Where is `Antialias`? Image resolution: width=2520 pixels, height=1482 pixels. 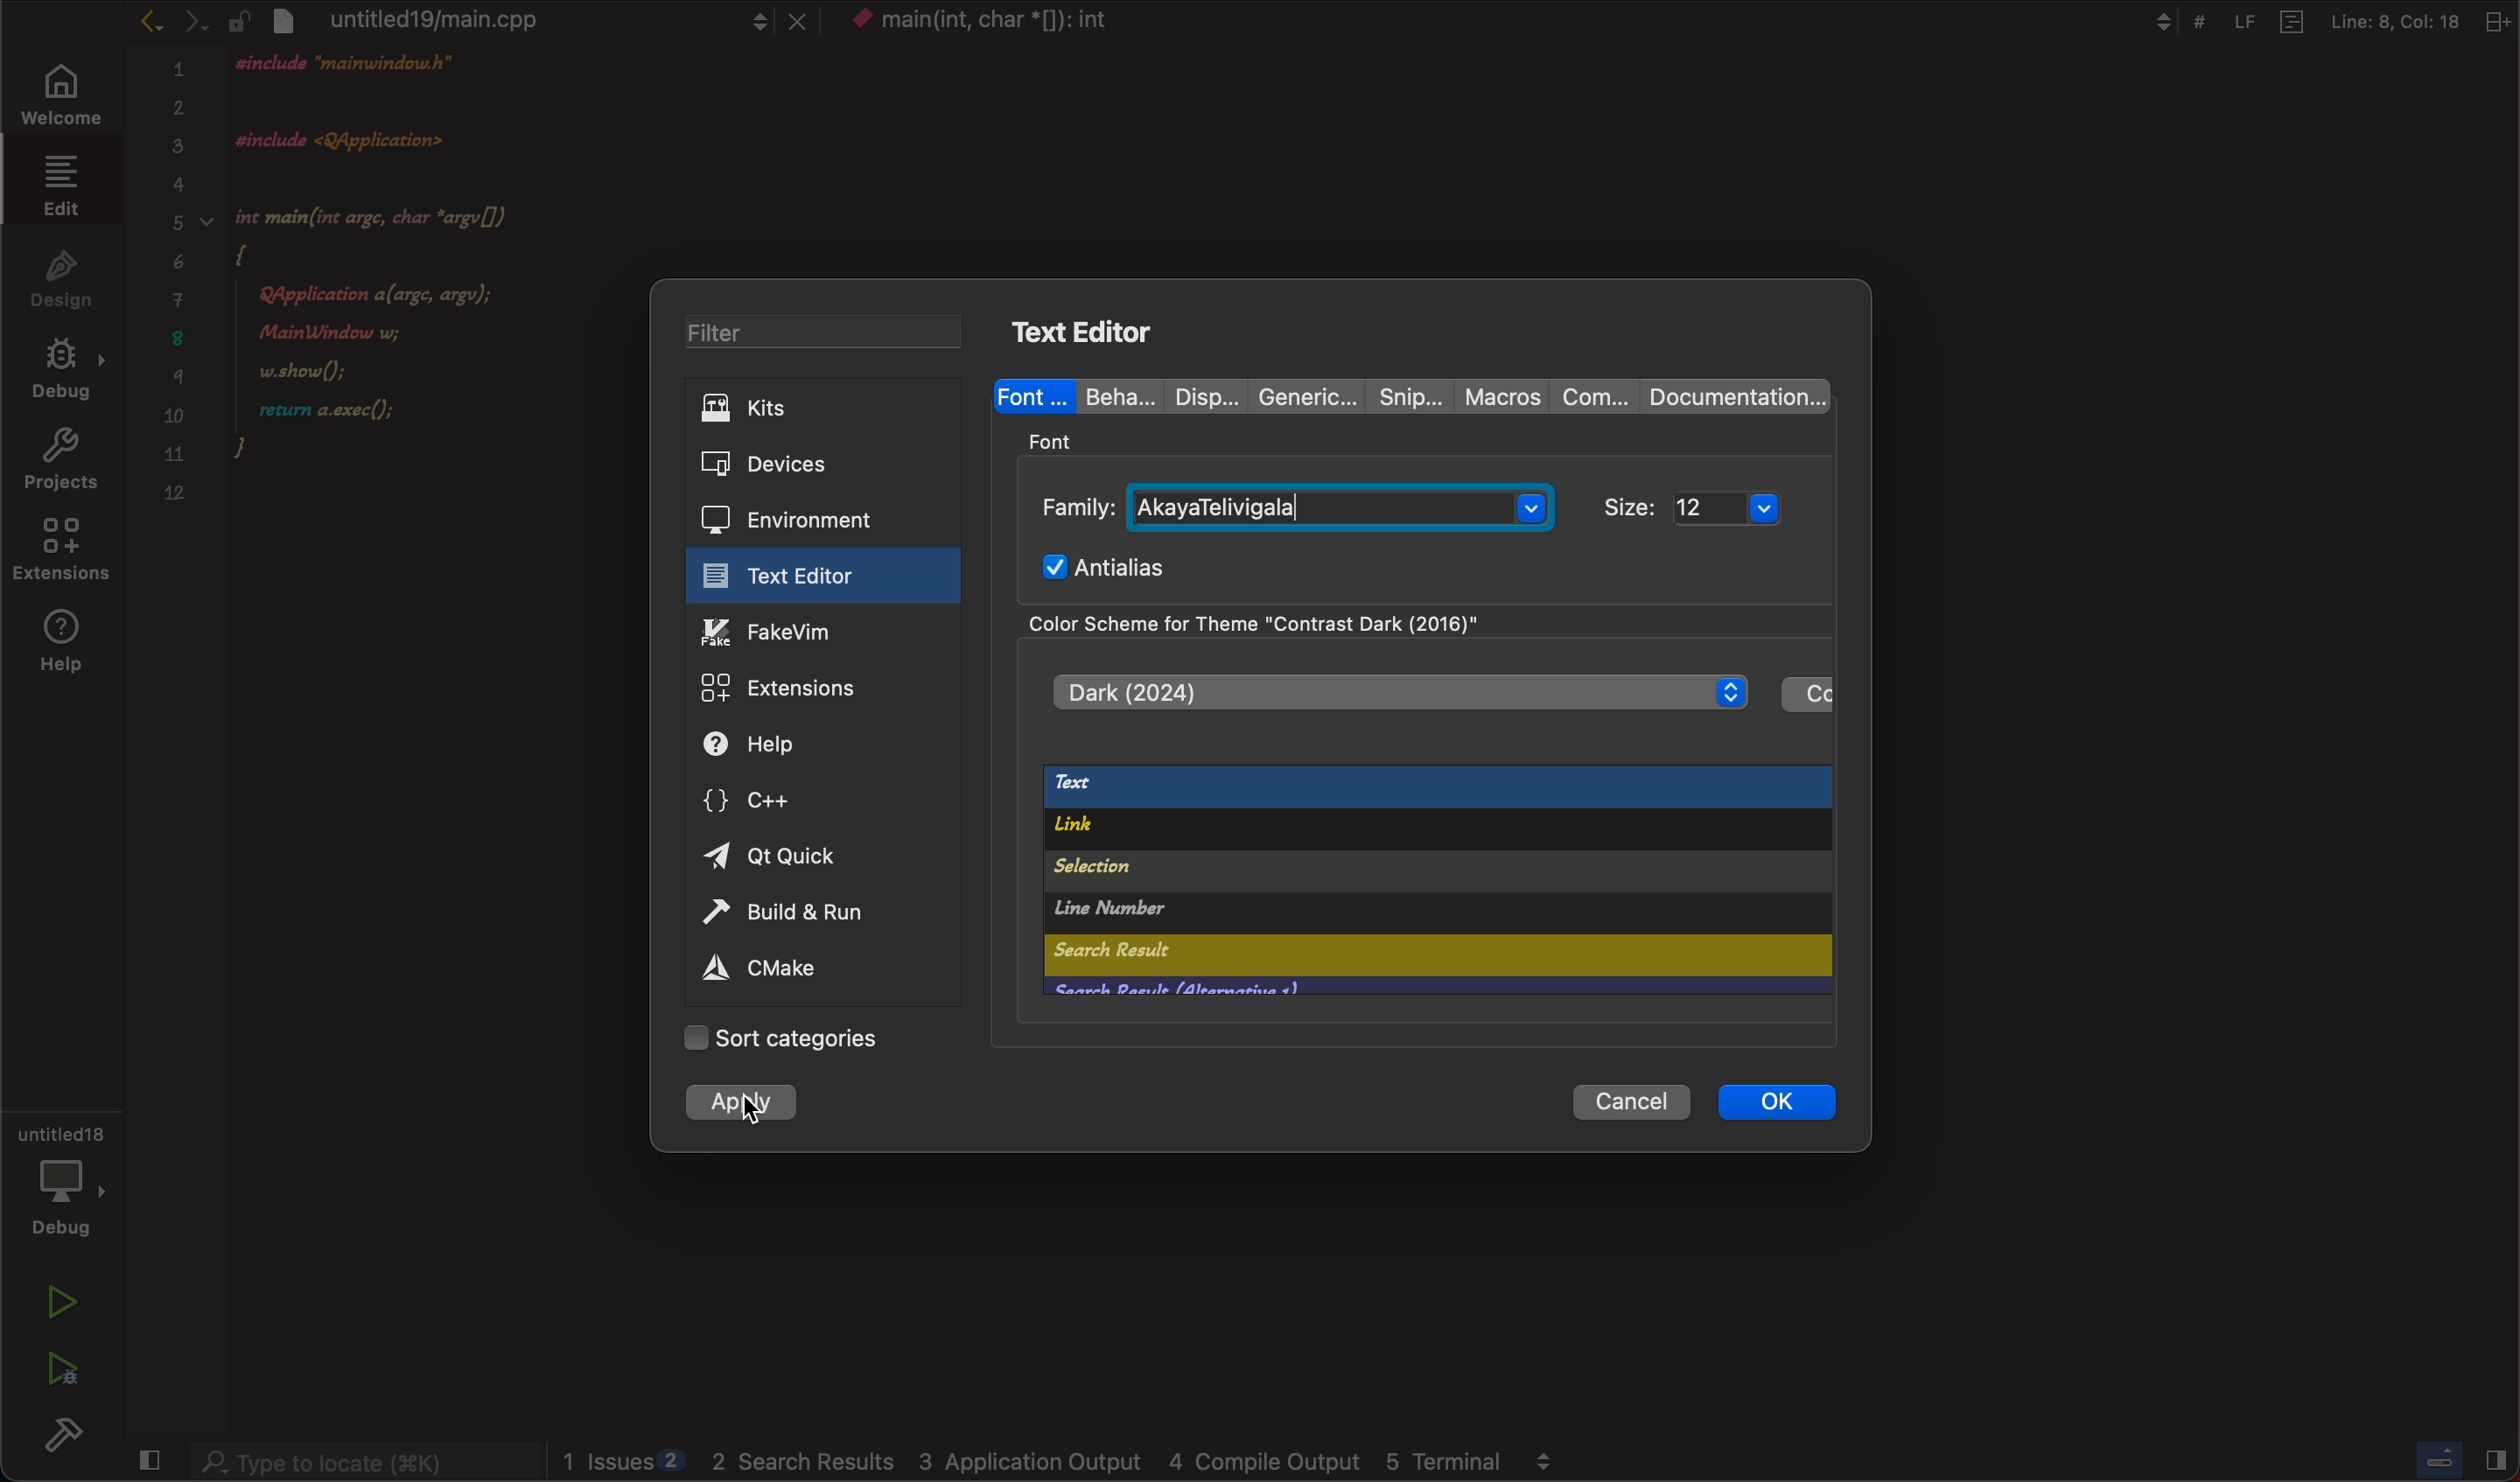 Antialias is located at coordinates (1113, 565).